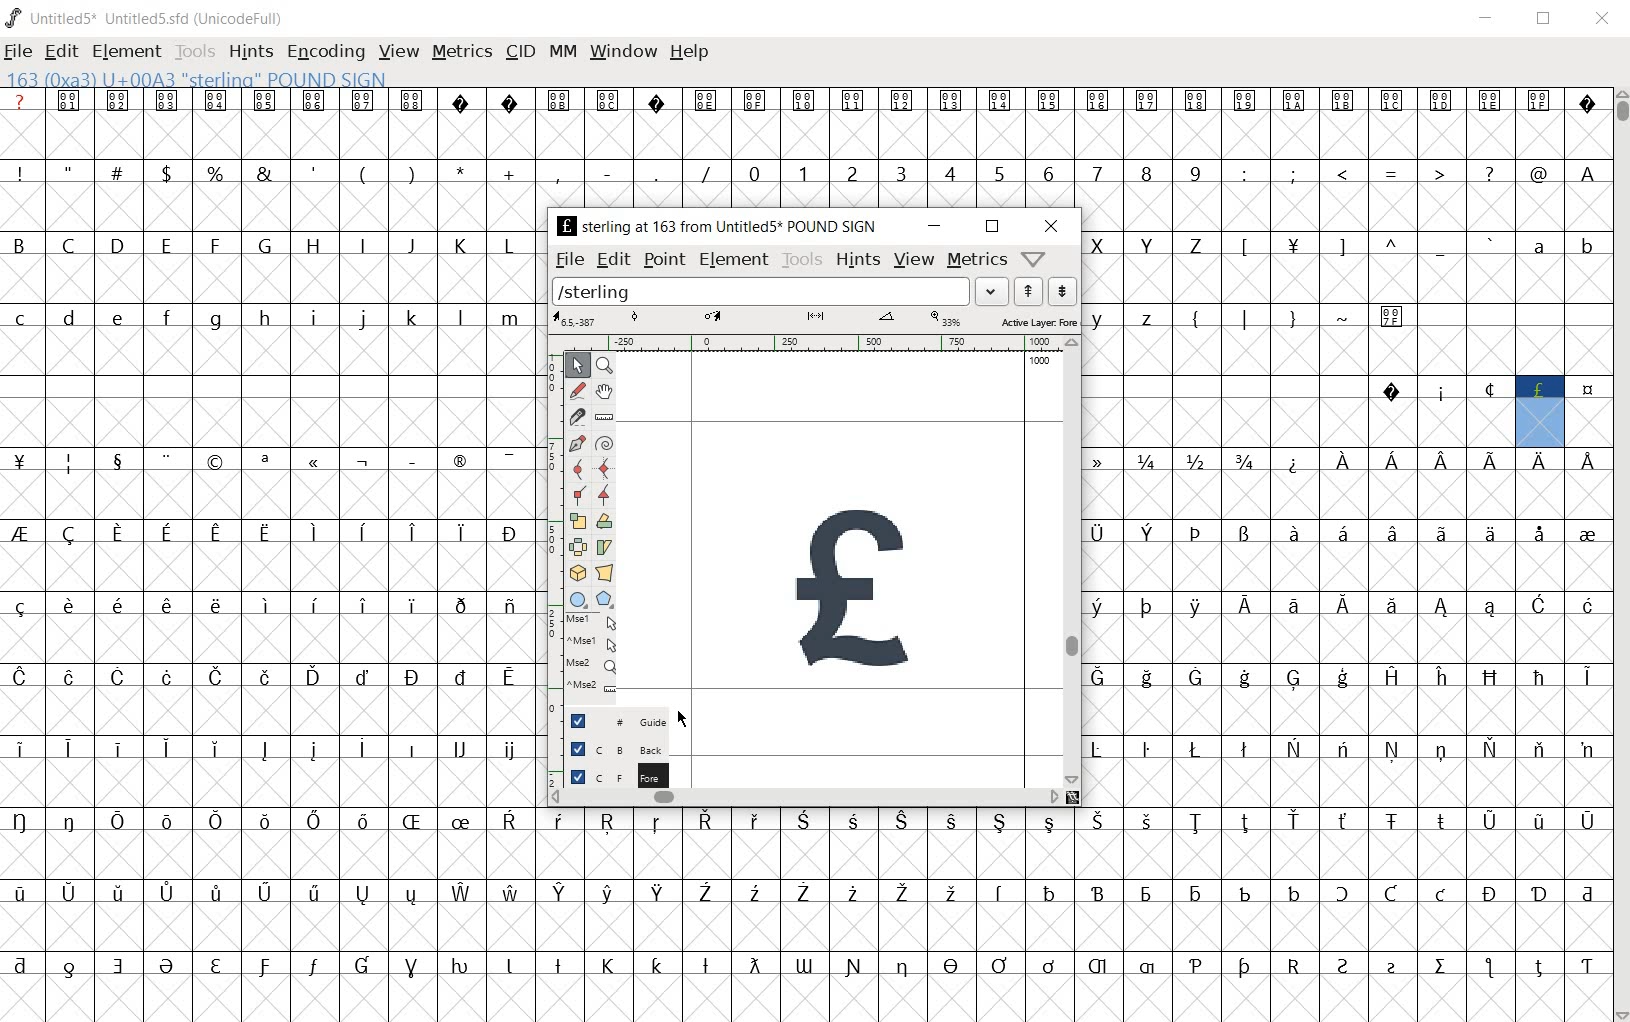  Describe the element at coordinates (156, 21) in the screenshot. I see `Untitled5 Untitled5.sfd (UnicodeFull)` at that location.